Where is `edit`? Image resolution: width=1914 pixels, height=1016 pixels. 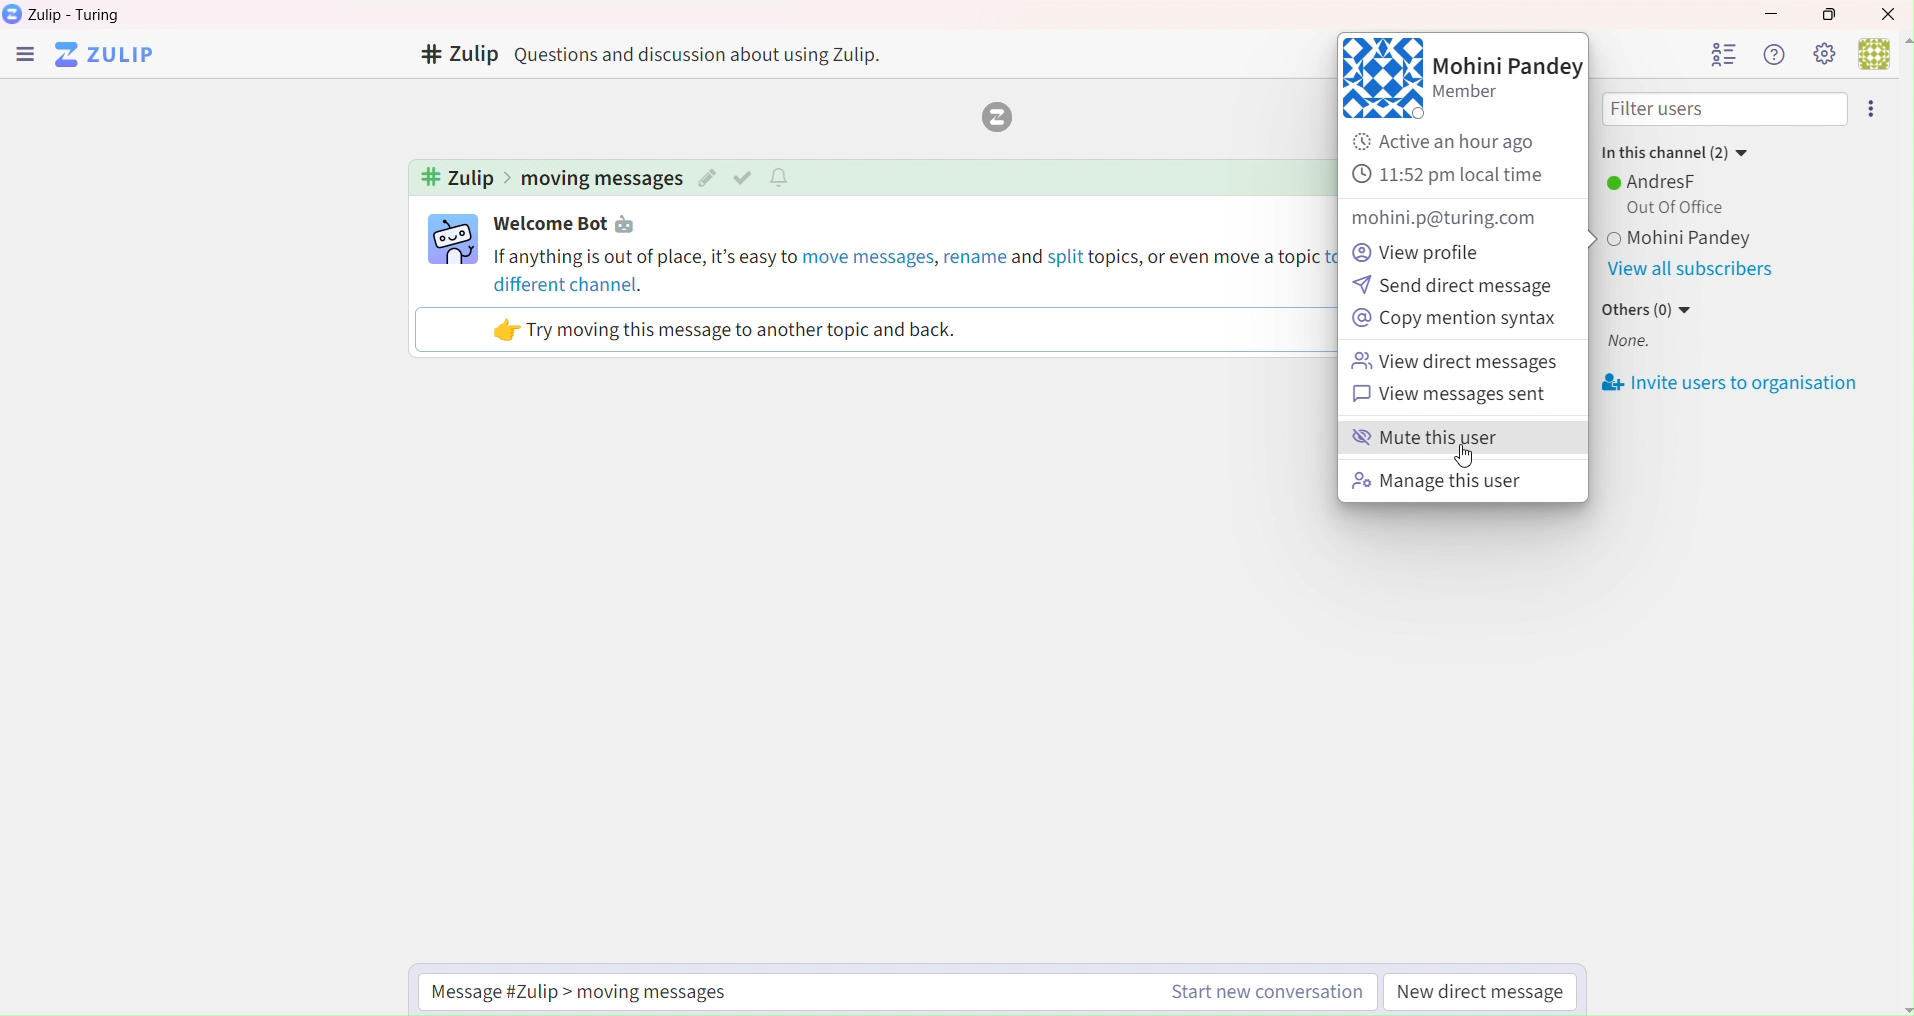 edit is located at coordinates (707, 179).